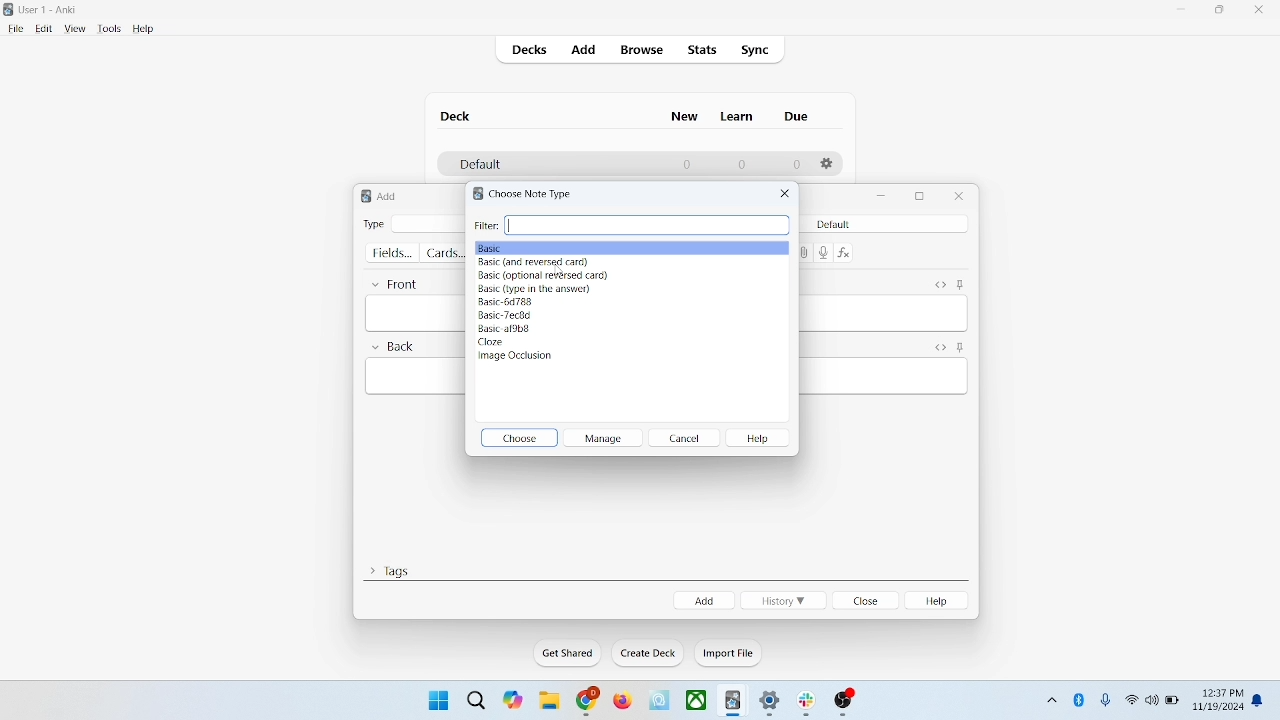 Image resolution: width=1280 pixels, height=720 pixels. I want to click on search, so click(477, 699).